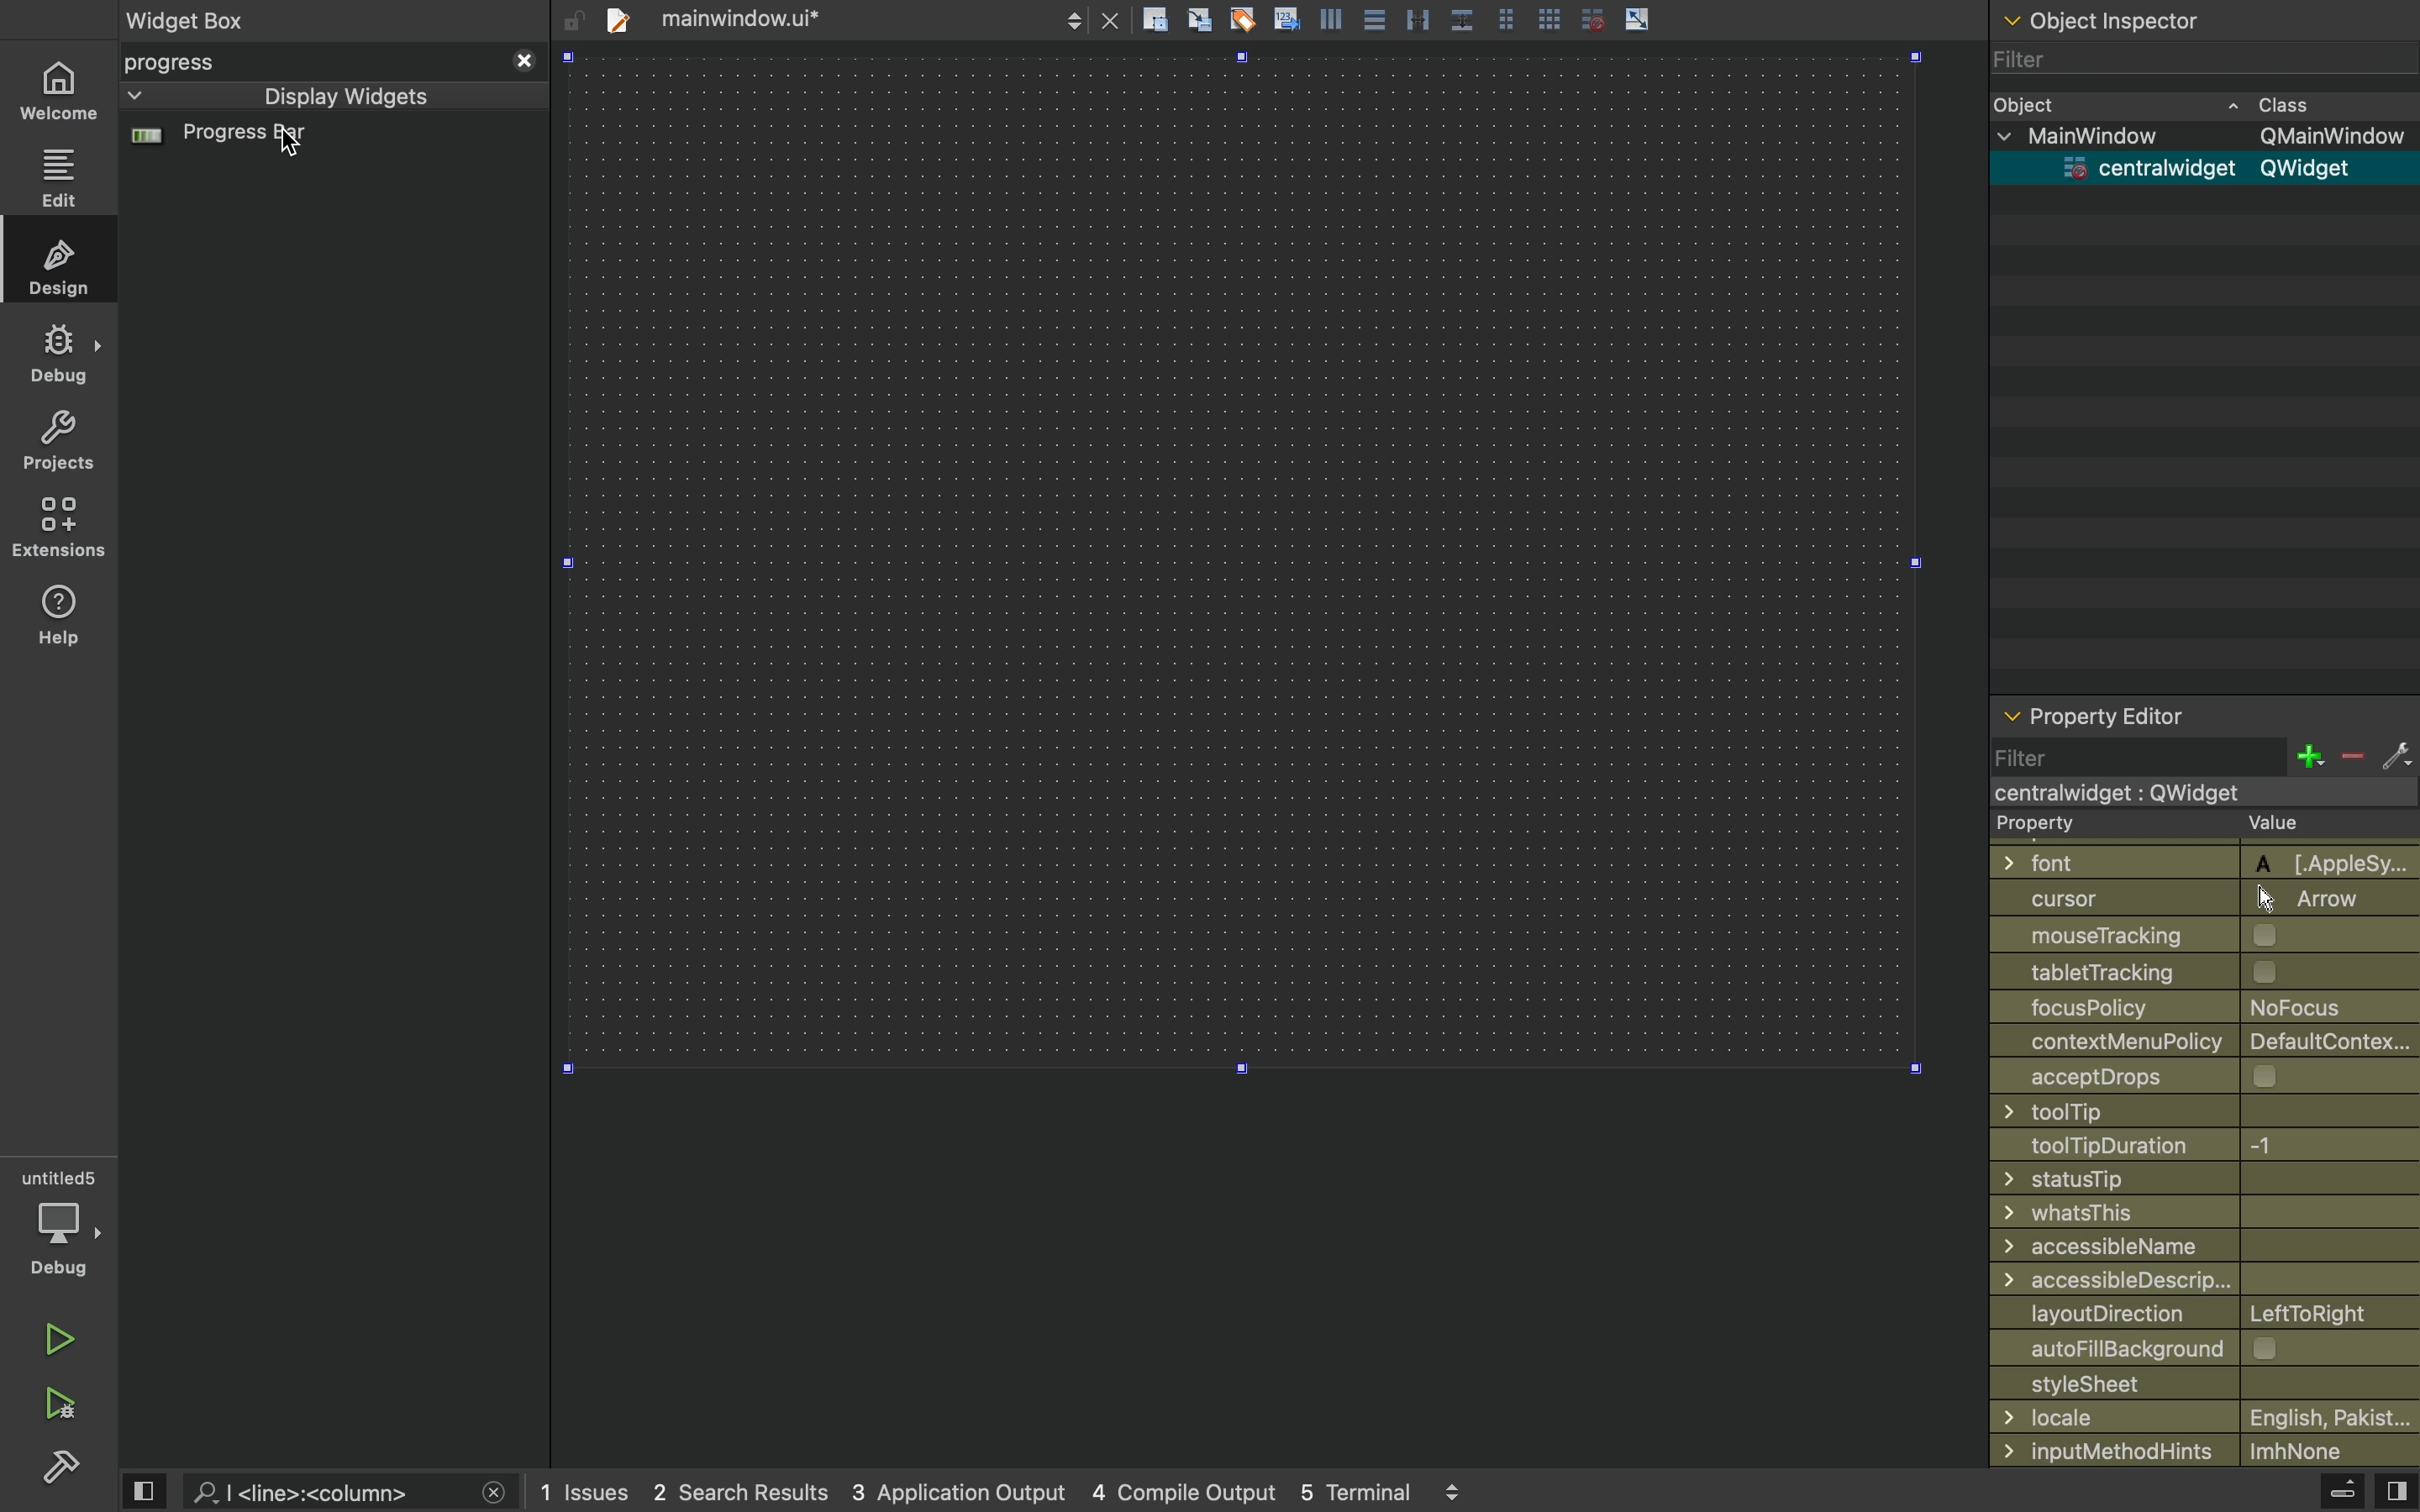 This screenshot has height=1512, width=2420. I want to click on property editor, so click(2204, 719).